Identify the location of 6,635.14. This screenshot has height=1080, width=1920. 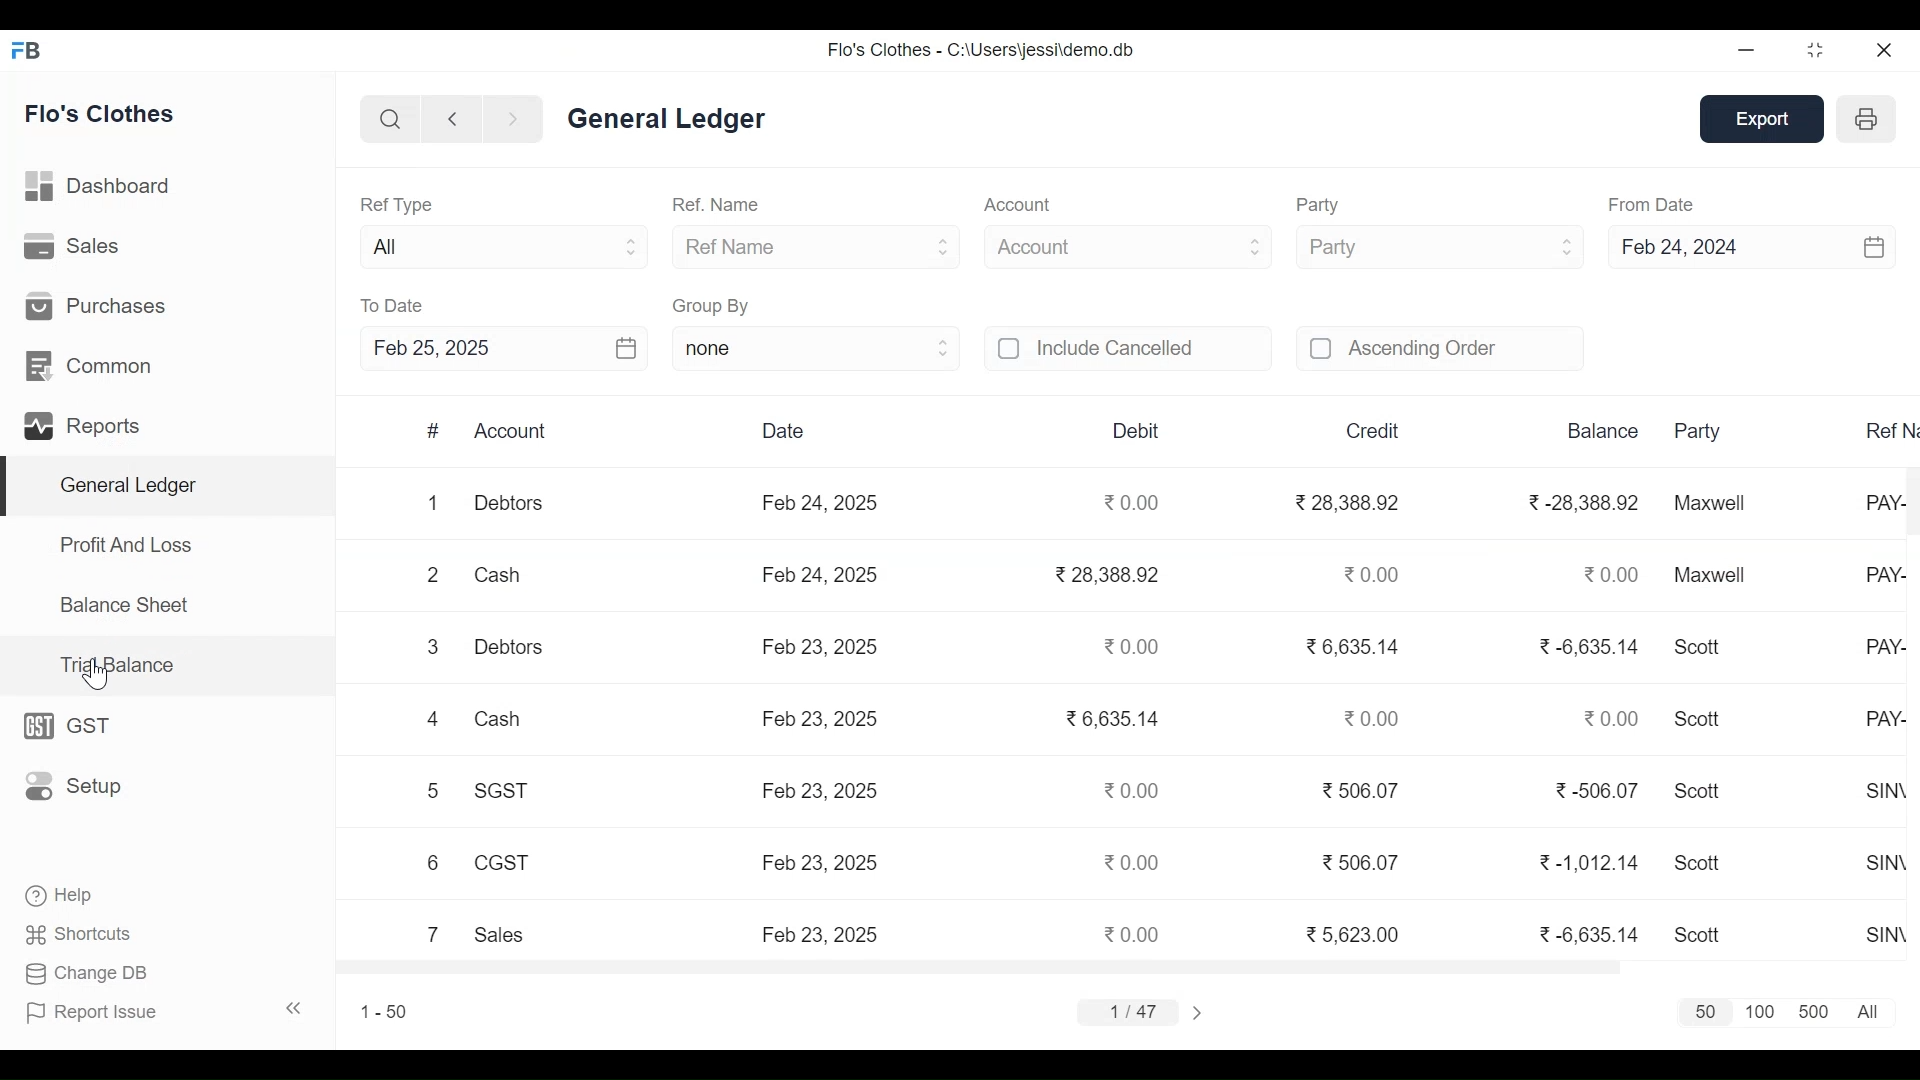
(1111, 716).